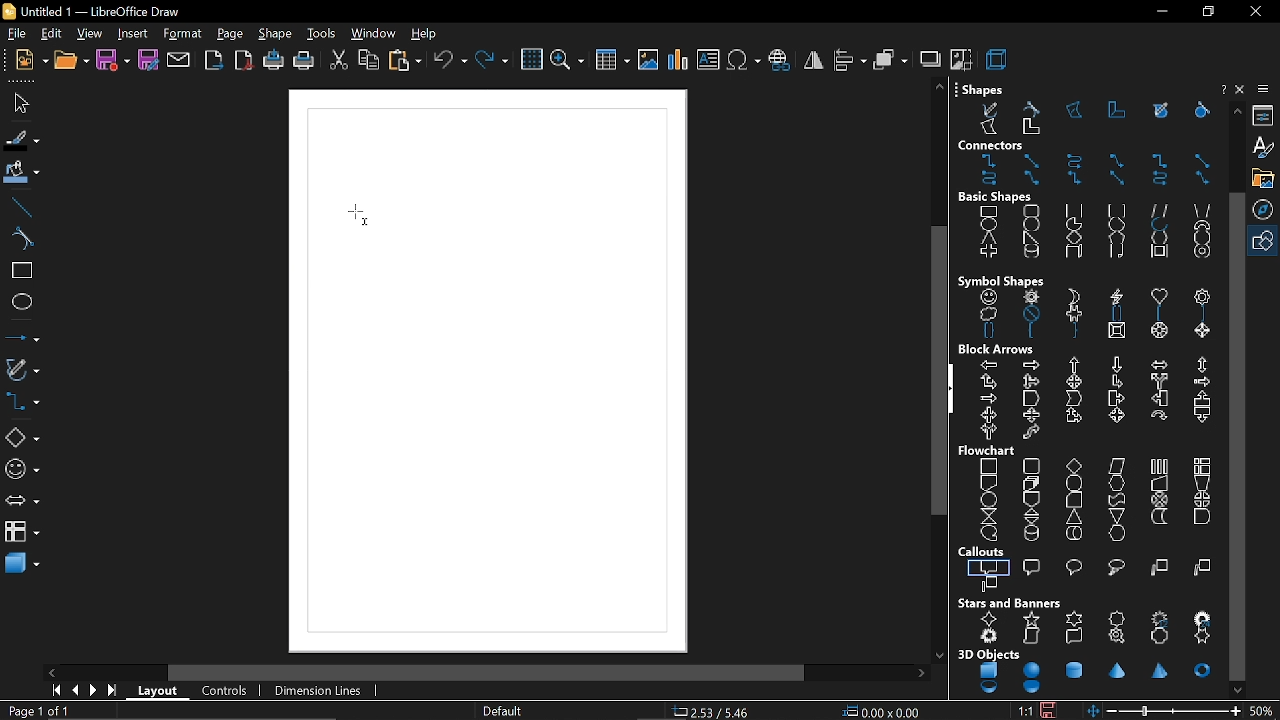  Describe the element at coordinates (429, 35) in the screenshot. I see `help` at that location.